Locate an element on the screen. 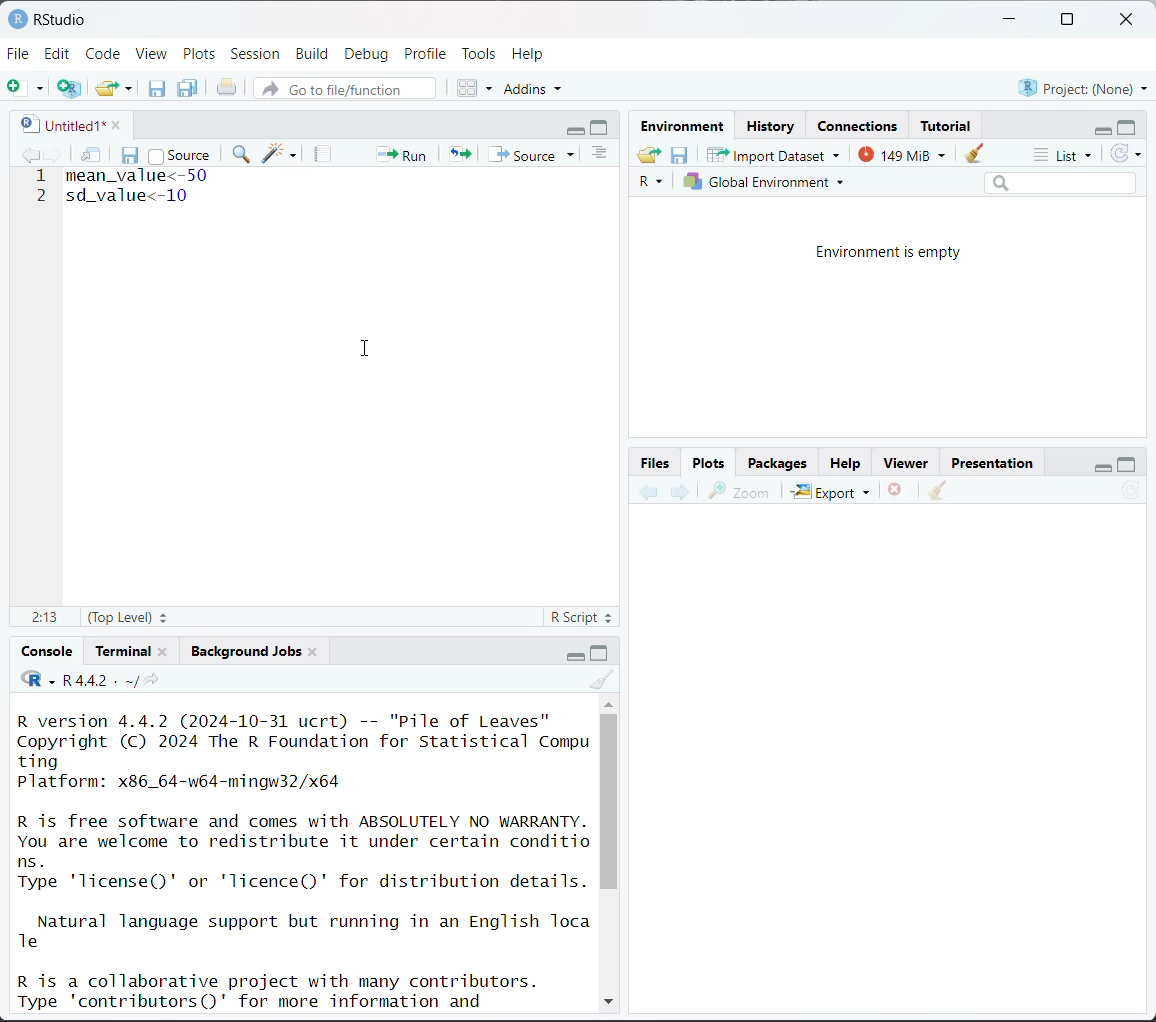 The image size is (1156, 1022). clear console is located at coordinates (604, 680).